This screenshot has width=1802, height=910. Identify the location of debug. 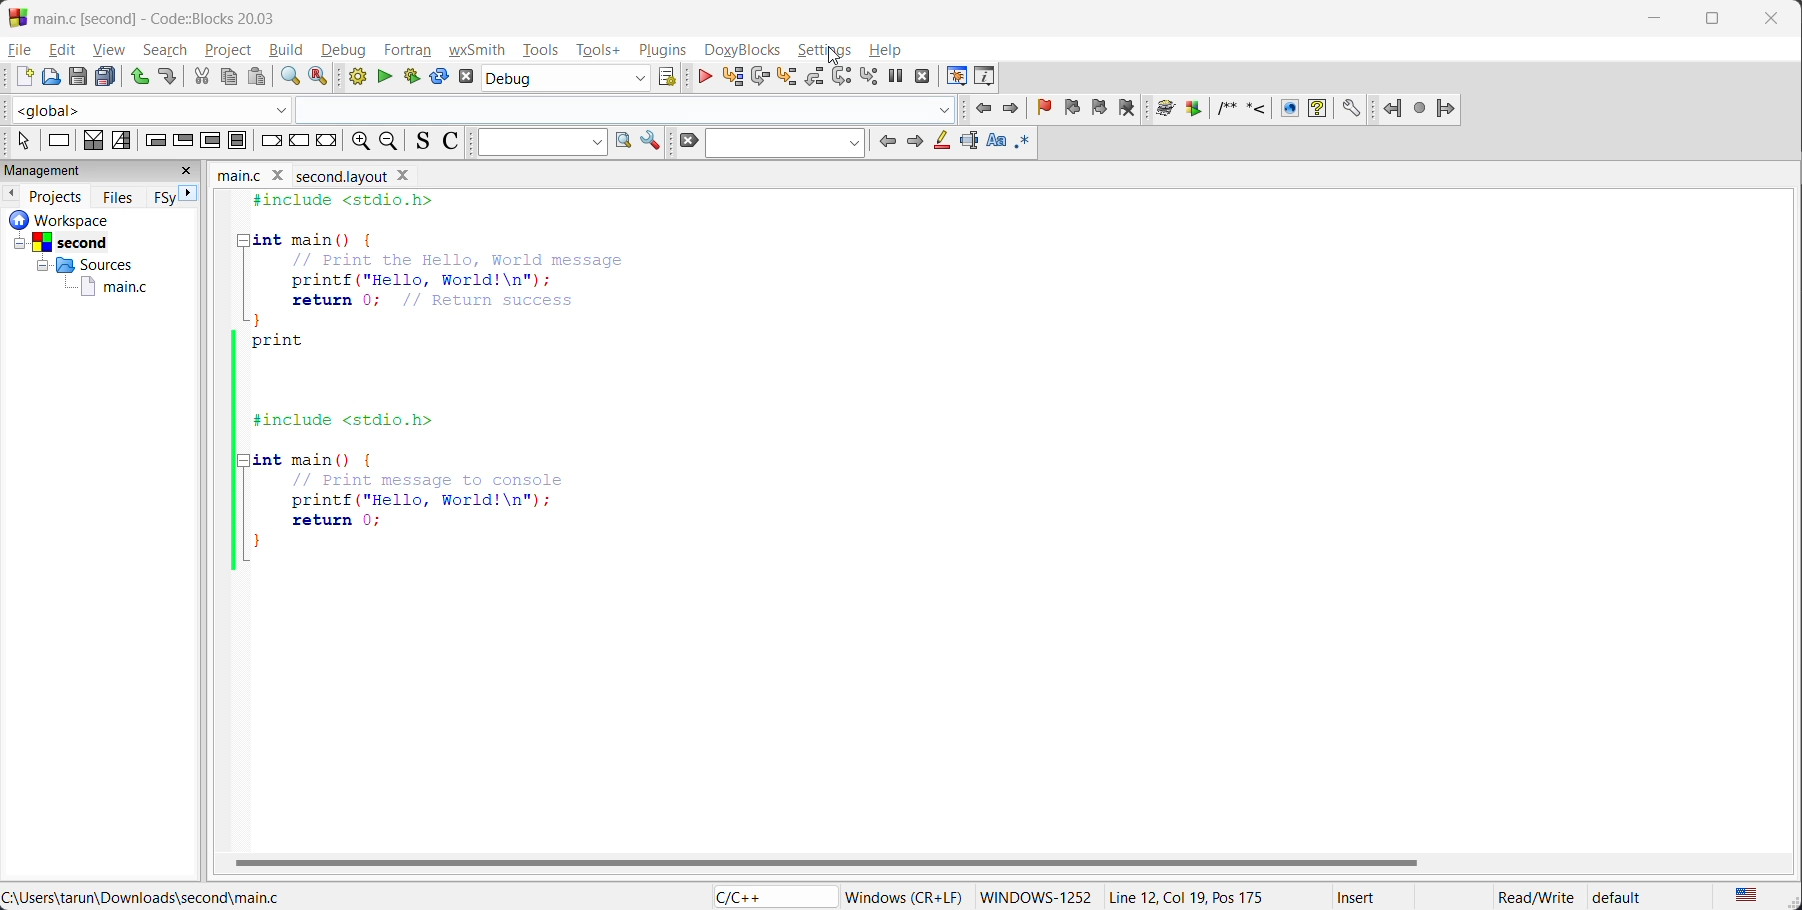
(345, 51).